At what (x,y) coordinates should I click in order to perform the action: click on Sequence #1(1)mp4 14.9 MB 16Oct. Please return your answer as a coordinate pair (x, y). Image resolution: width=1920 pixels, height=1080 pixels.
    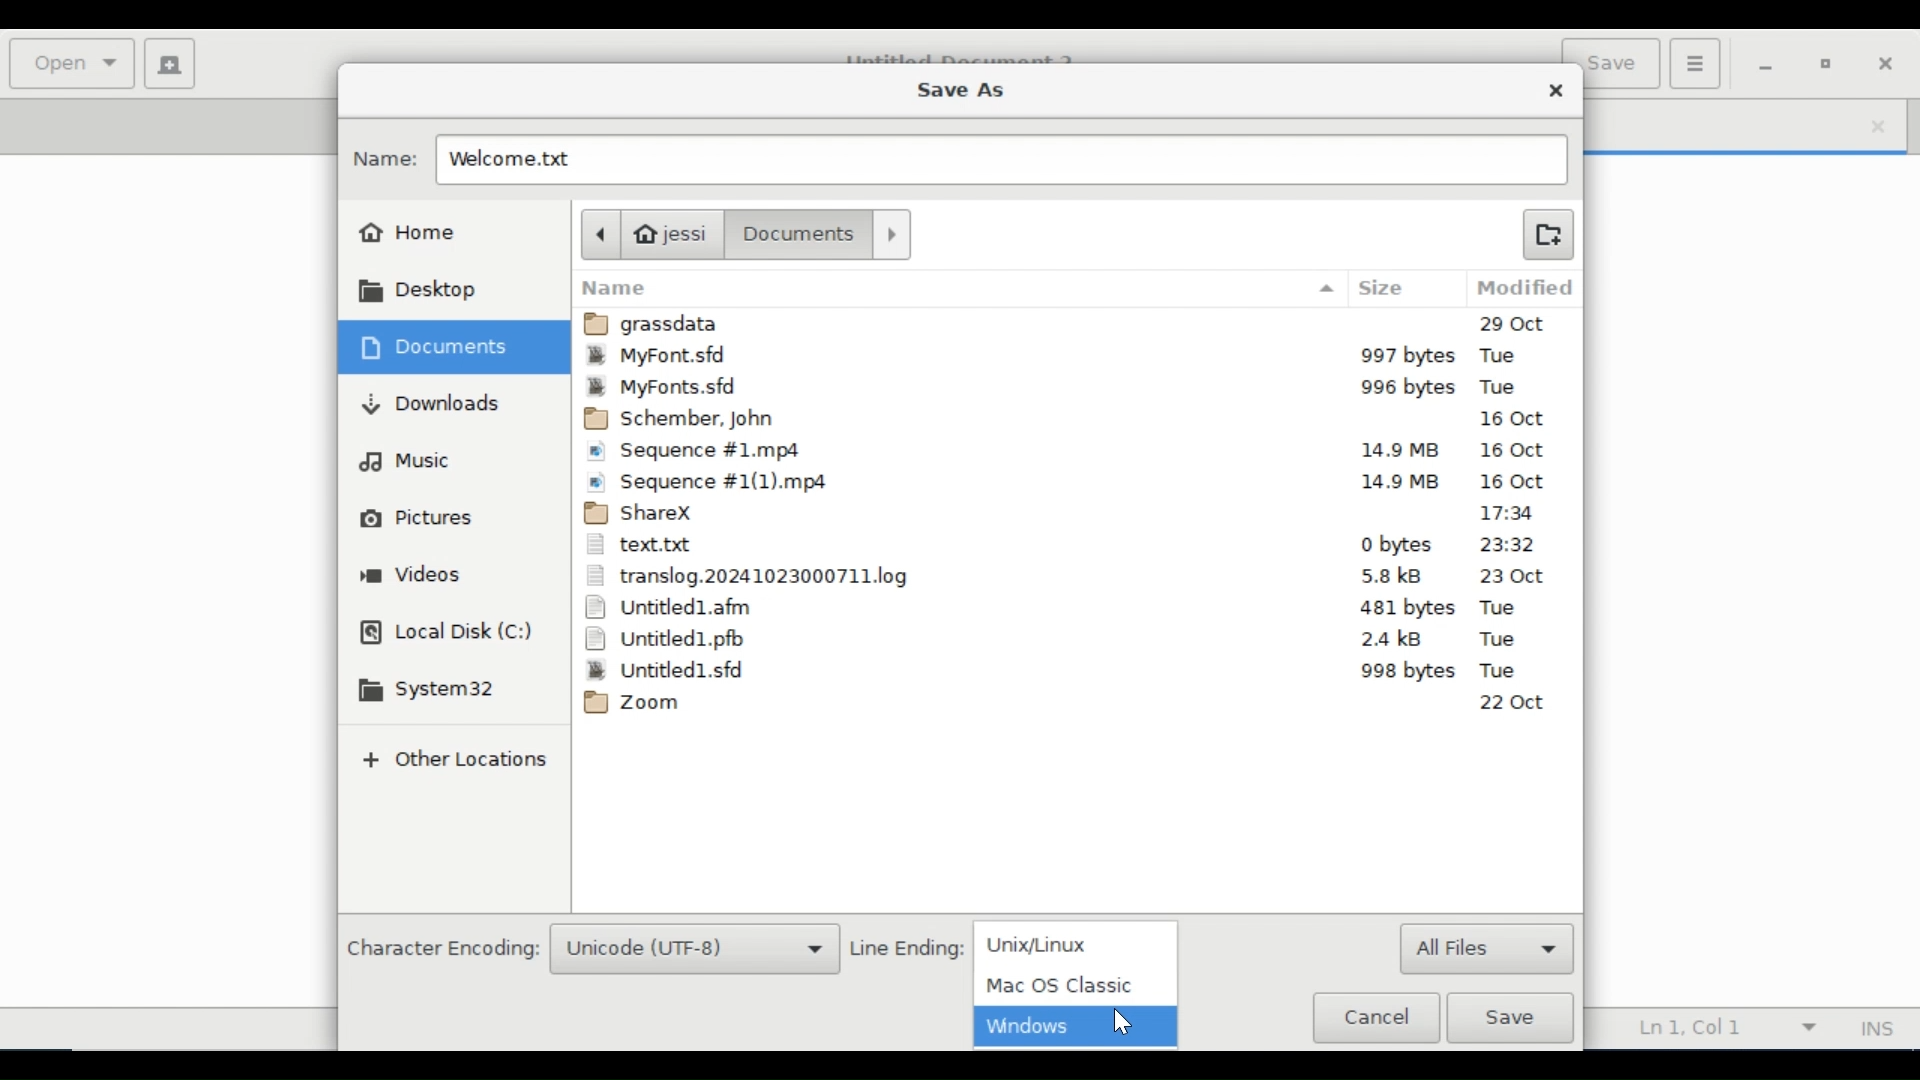
    Looking at the image, I should click on (1074, 481).